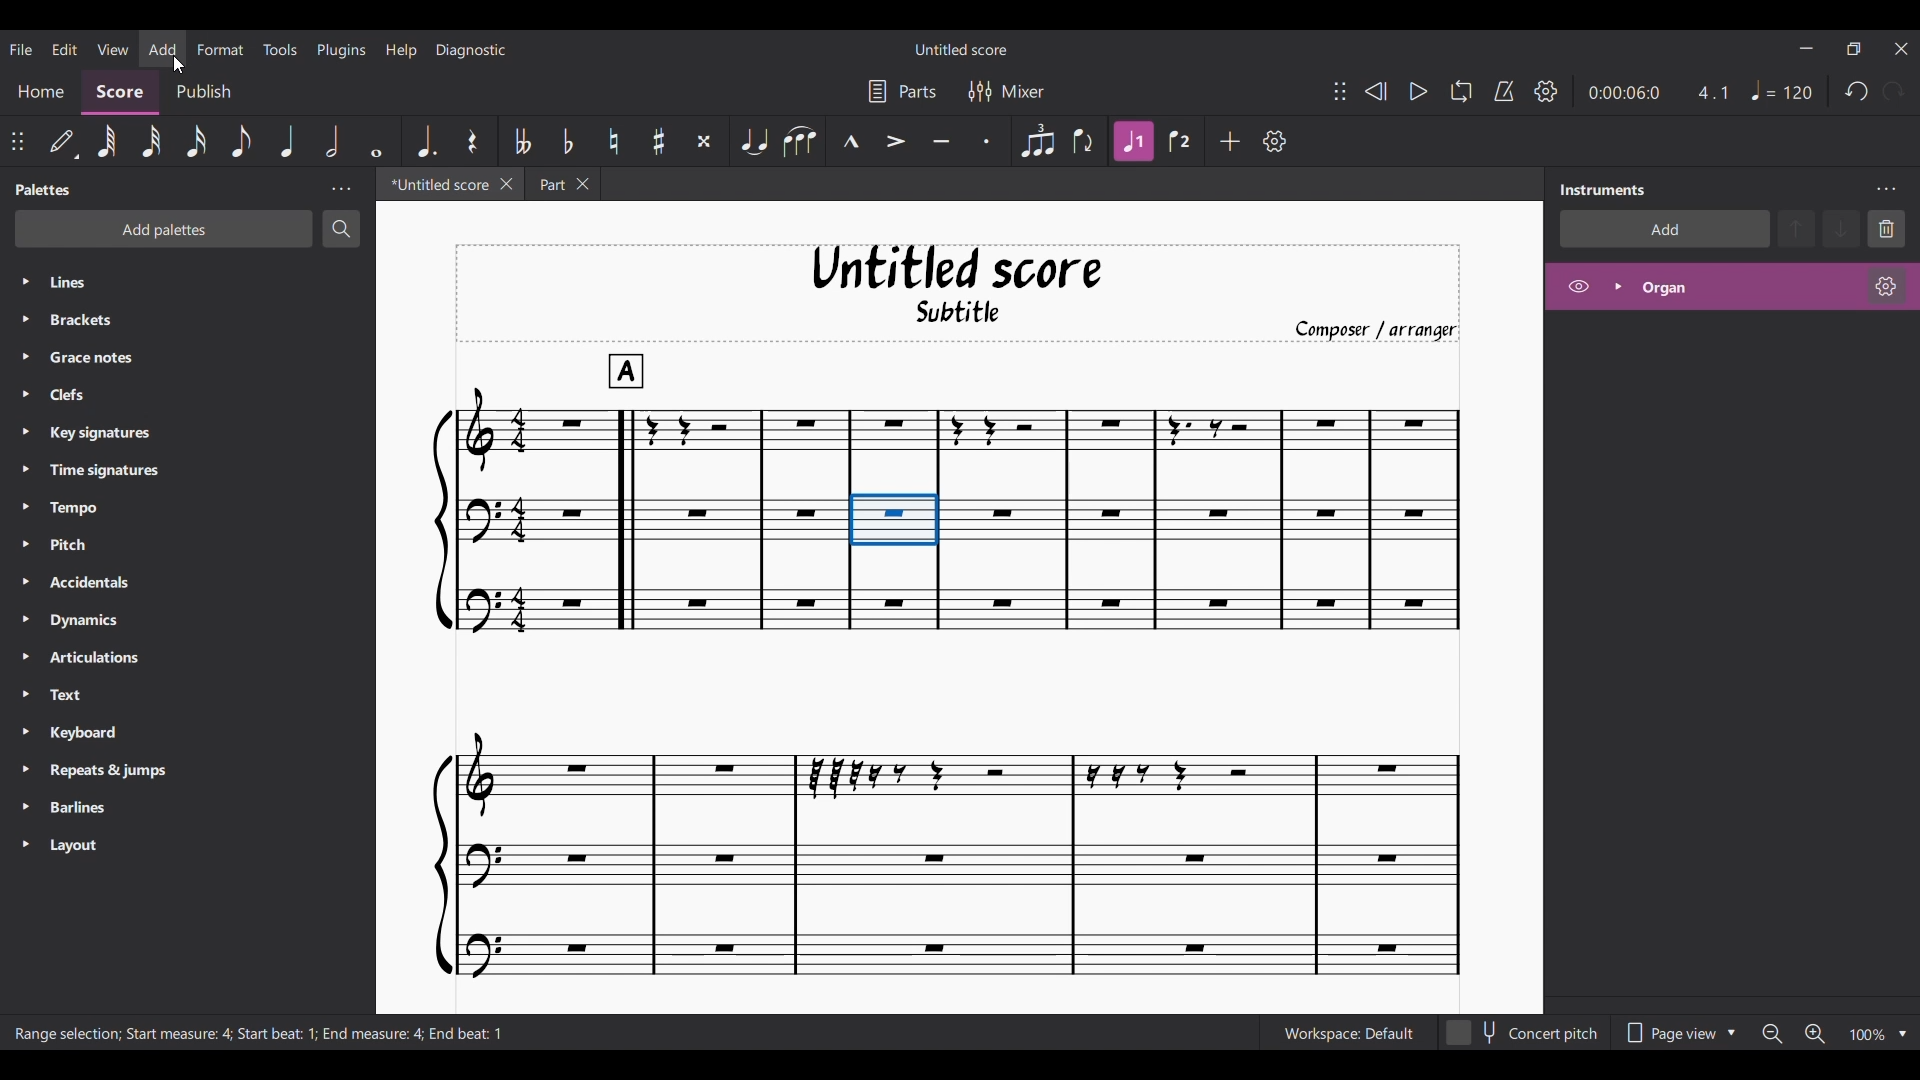  What do you see at coordinates (401, 50) in the screenshot?
I see `Help menu` at bounding box center [401, 50].